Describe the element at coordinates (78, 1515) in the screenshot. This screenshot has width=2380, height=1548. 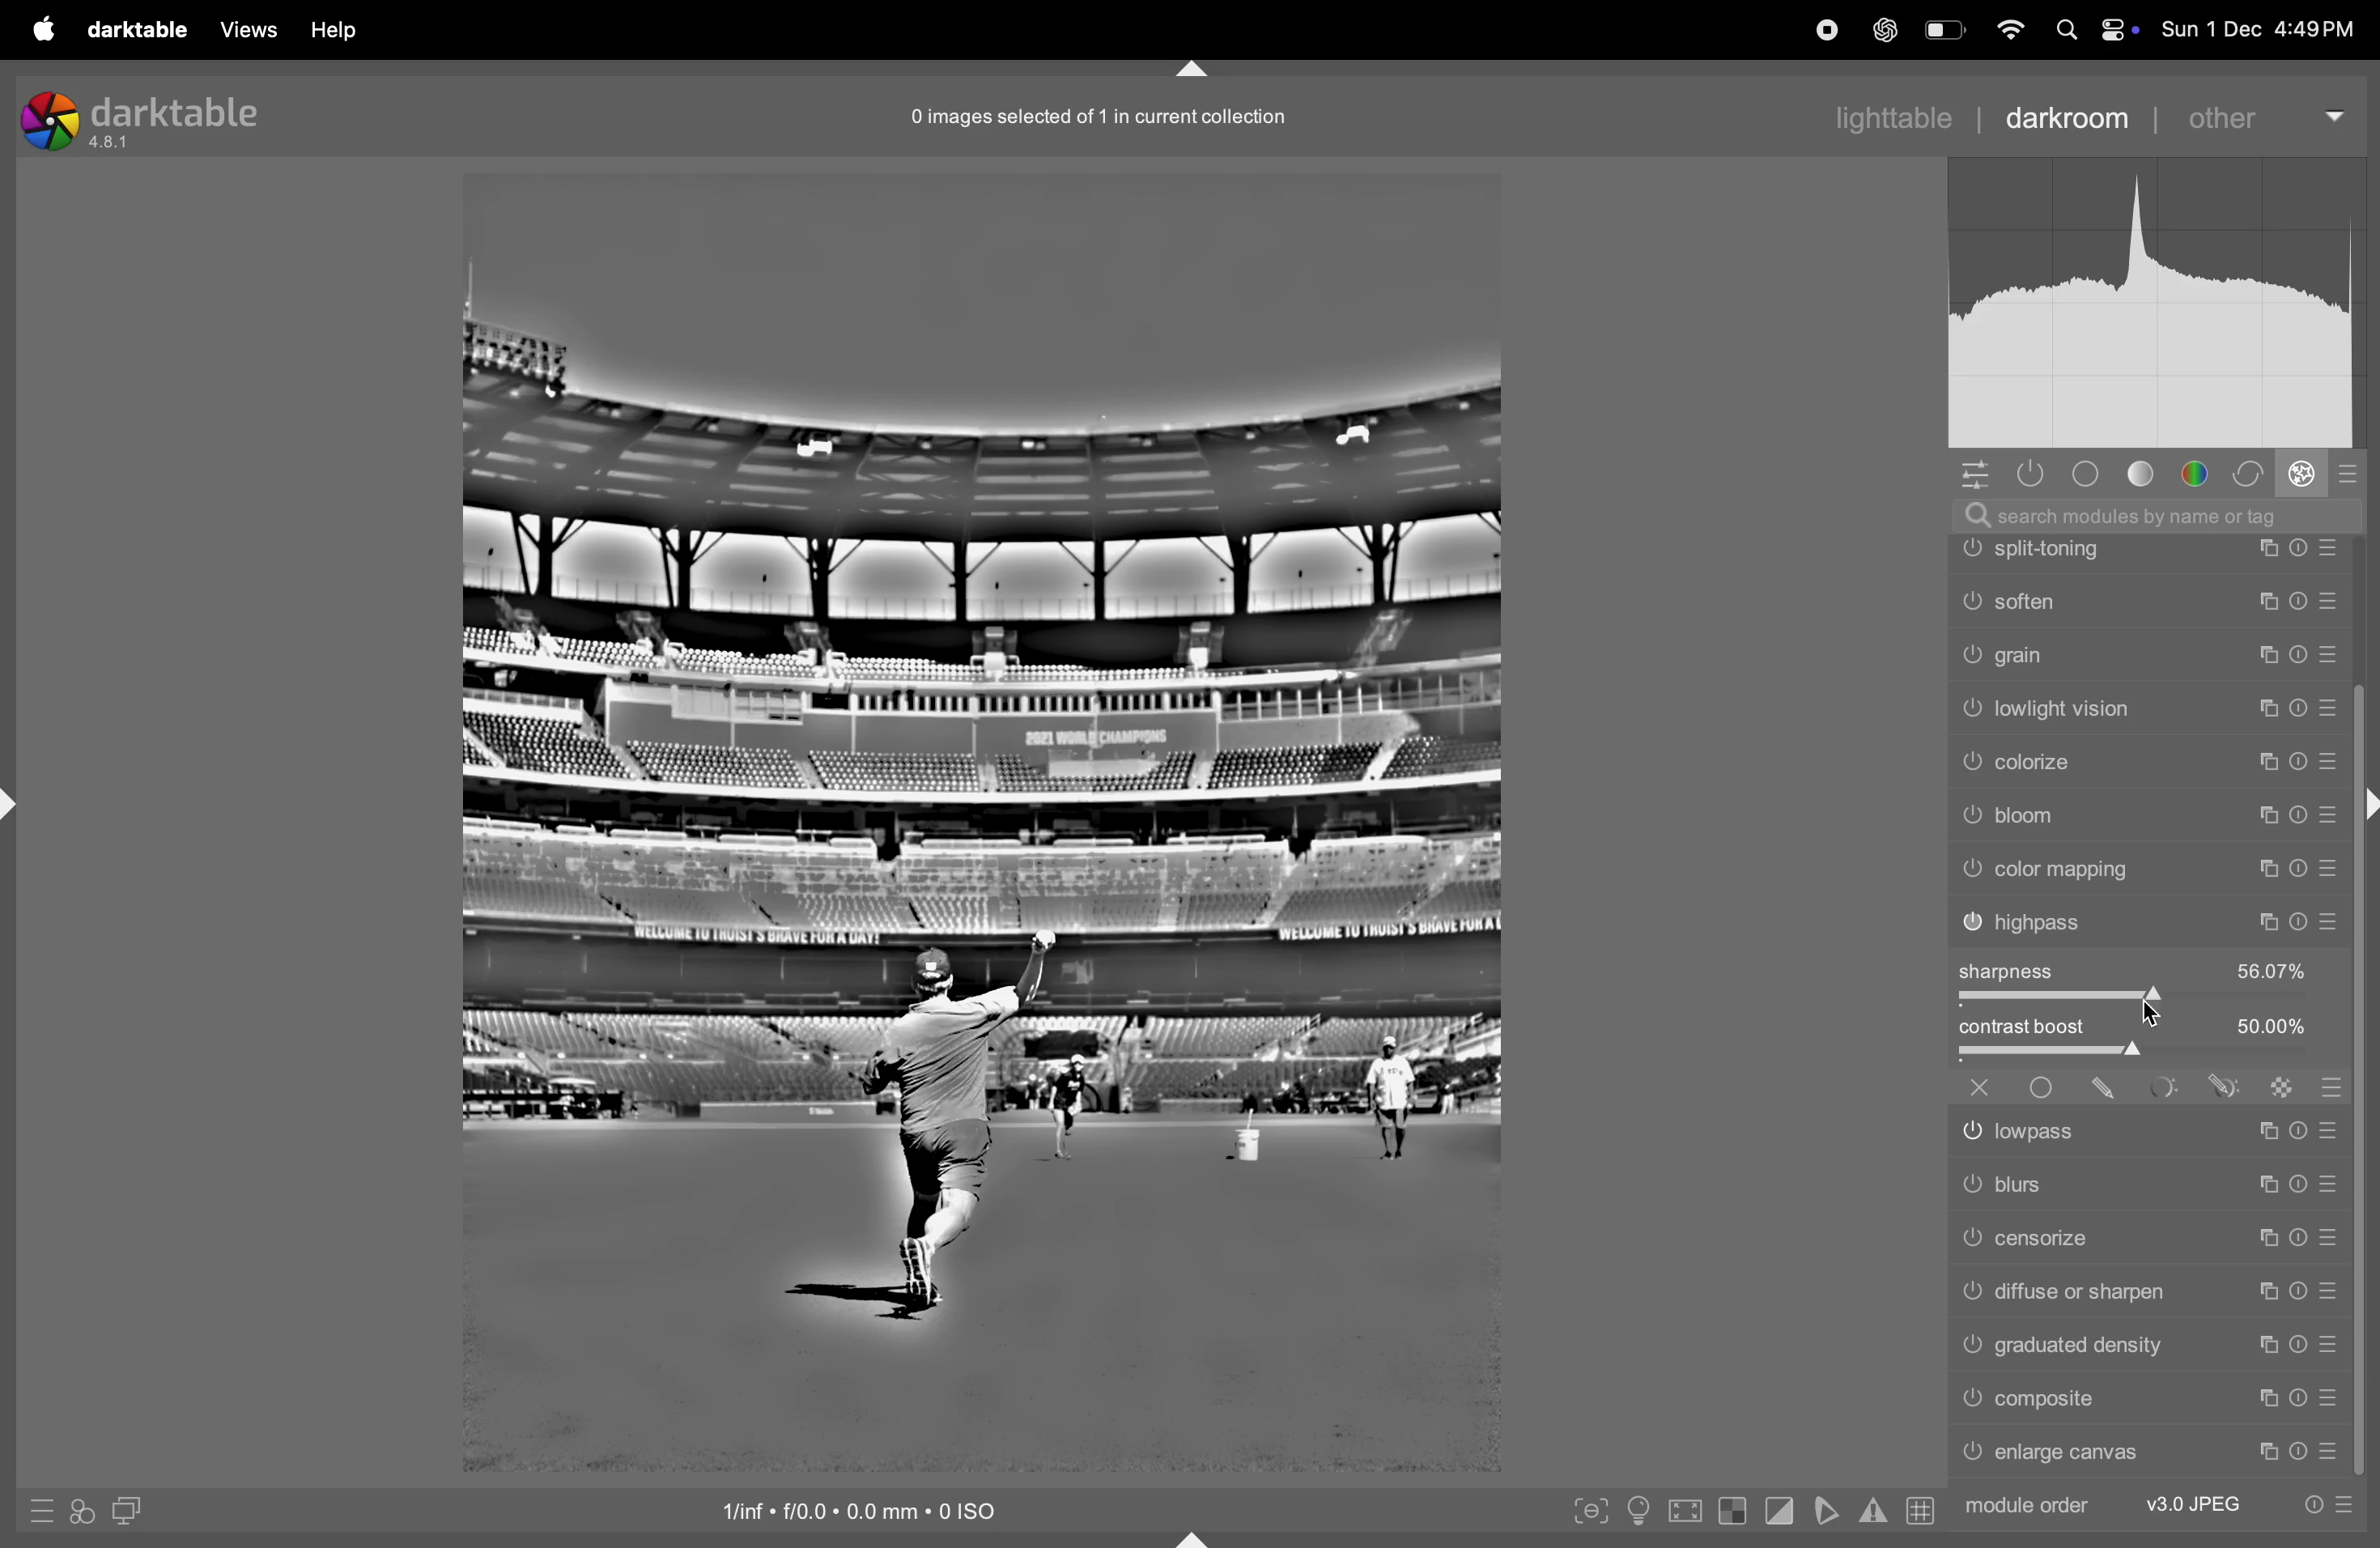
I see `quick acess applying styles` at that location.